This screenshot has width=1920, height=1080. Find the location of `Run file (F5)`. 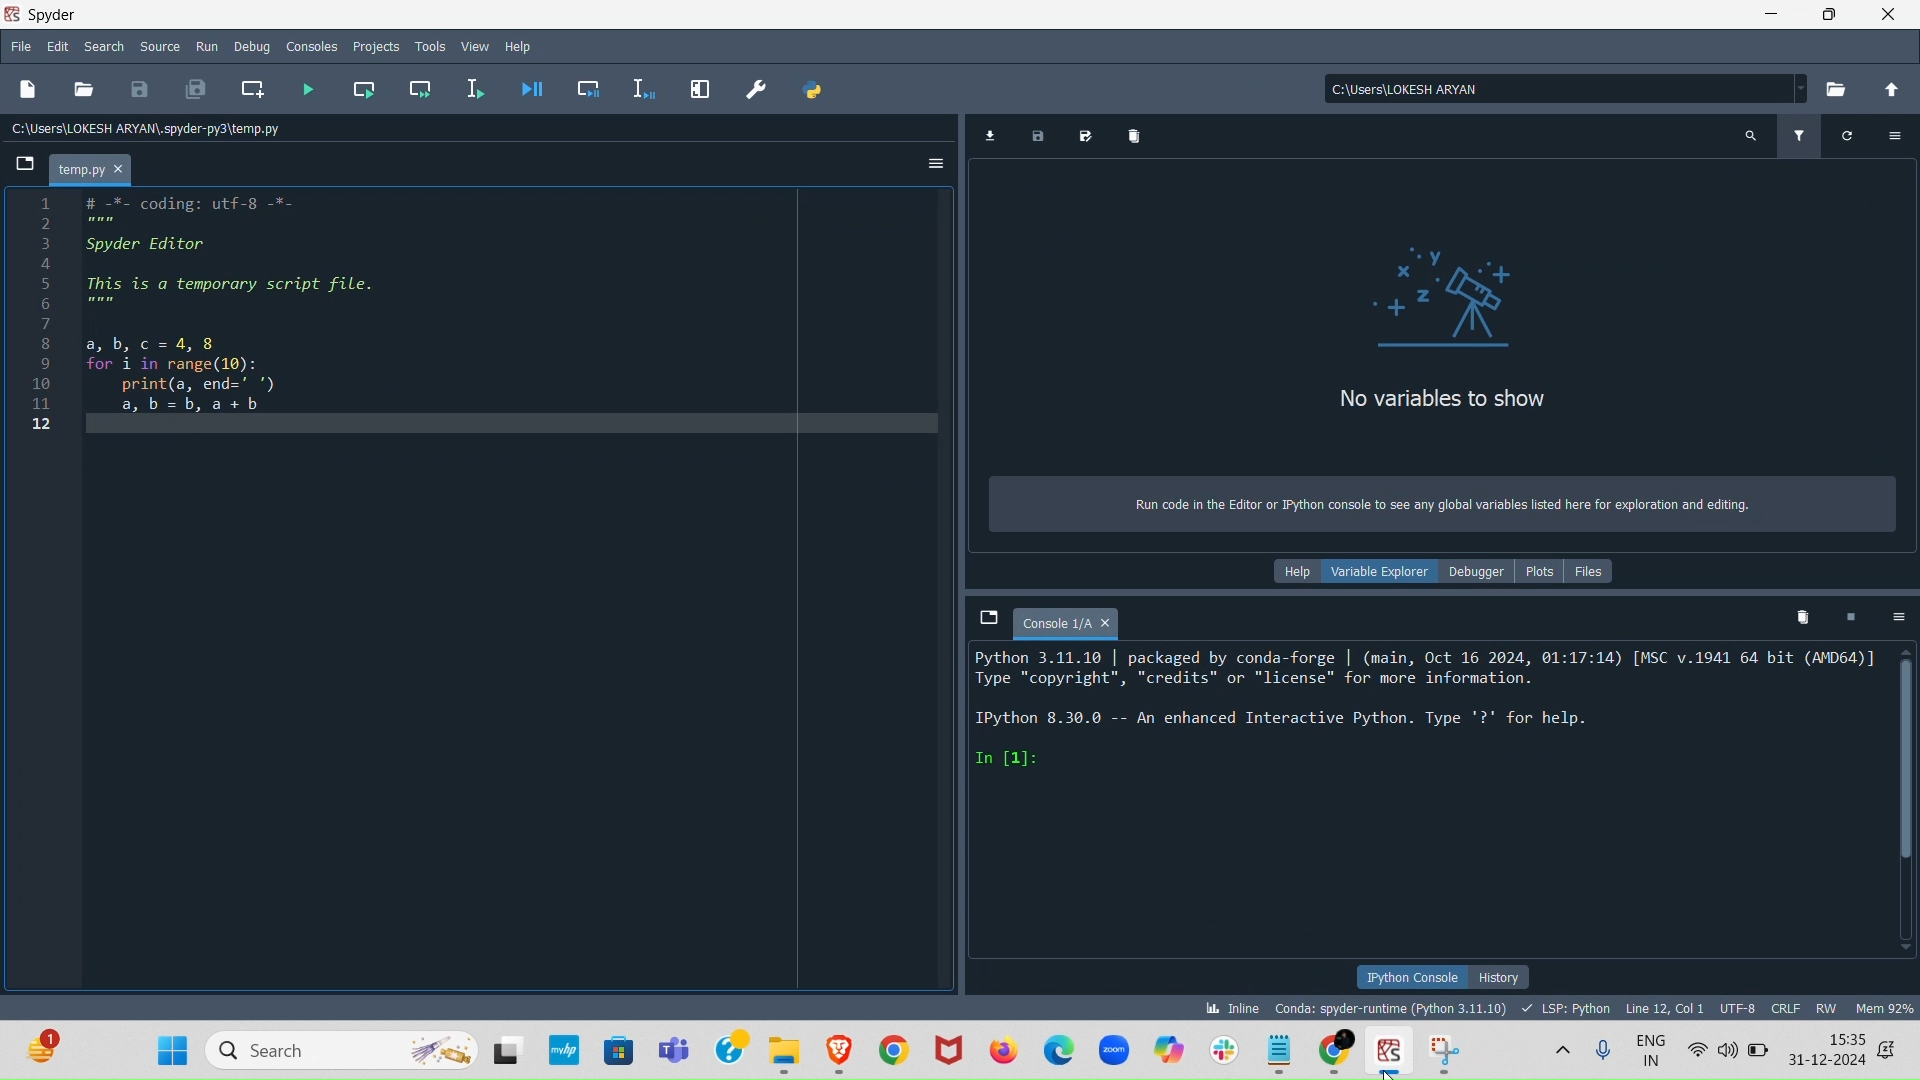

Run file (F5) is located at coordinates (306, 83).